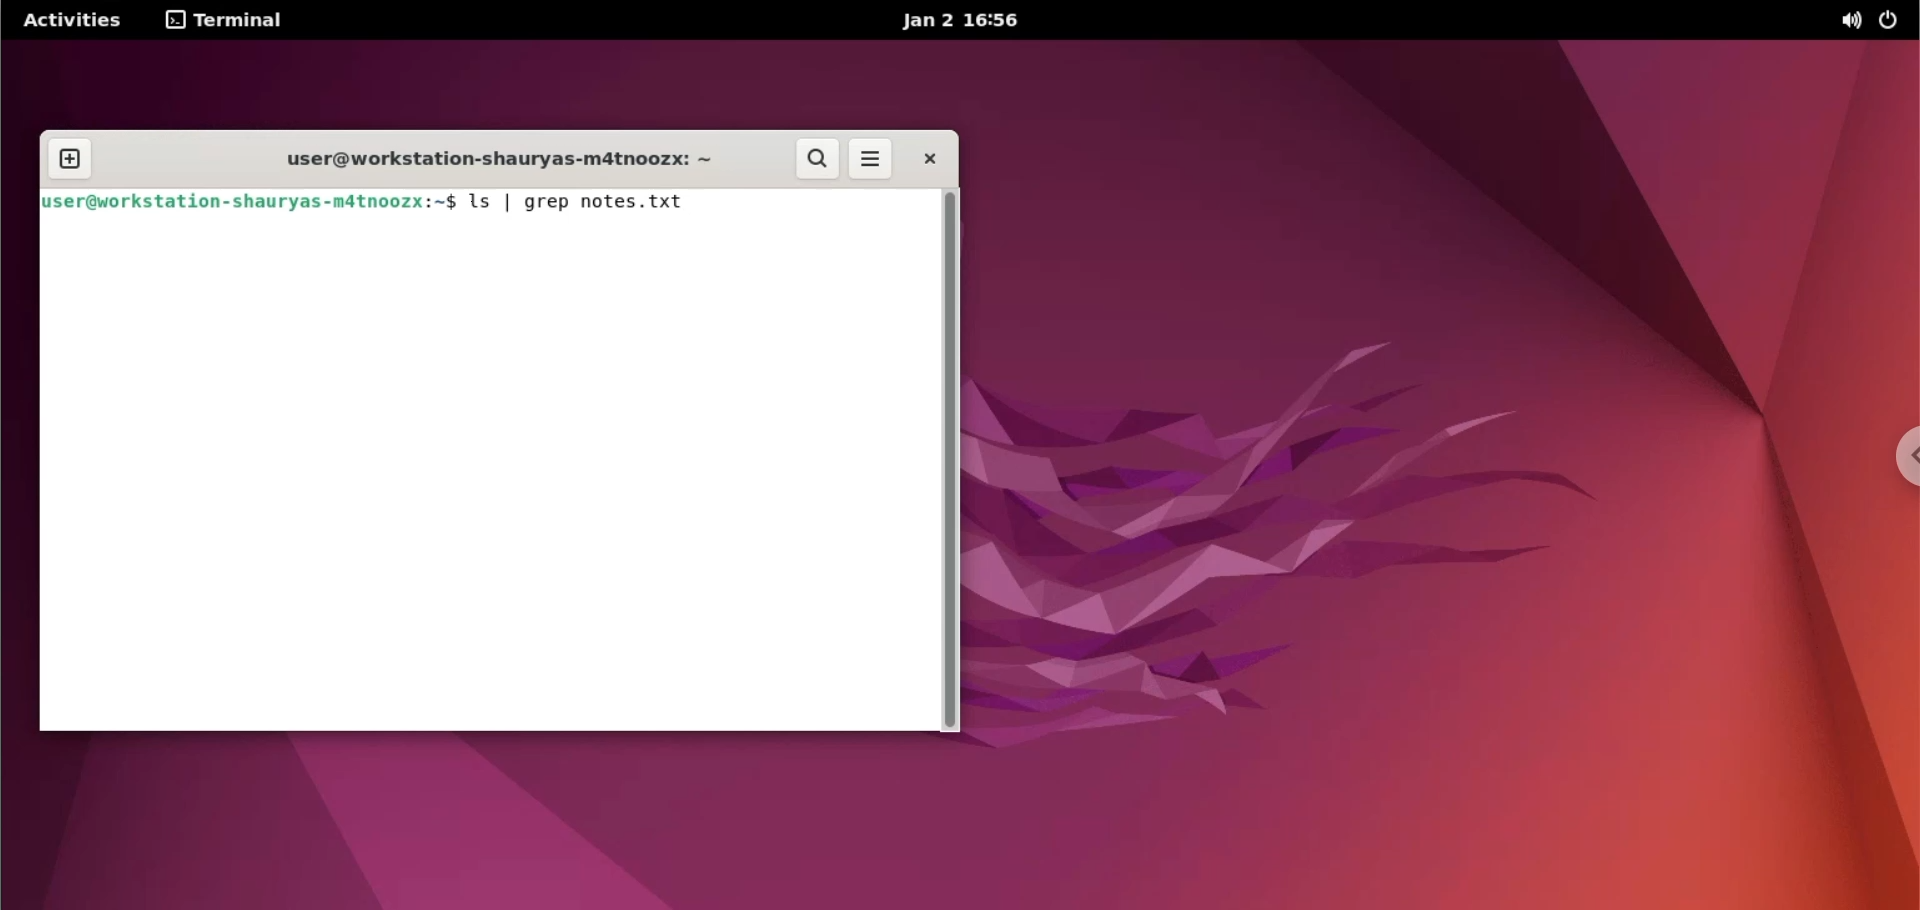 The width and height of the screenshot is (1920, 910). What do you see at coordinates (83, 20) in the screenshot?
I see `Activities` at bounding box center [83, 20].